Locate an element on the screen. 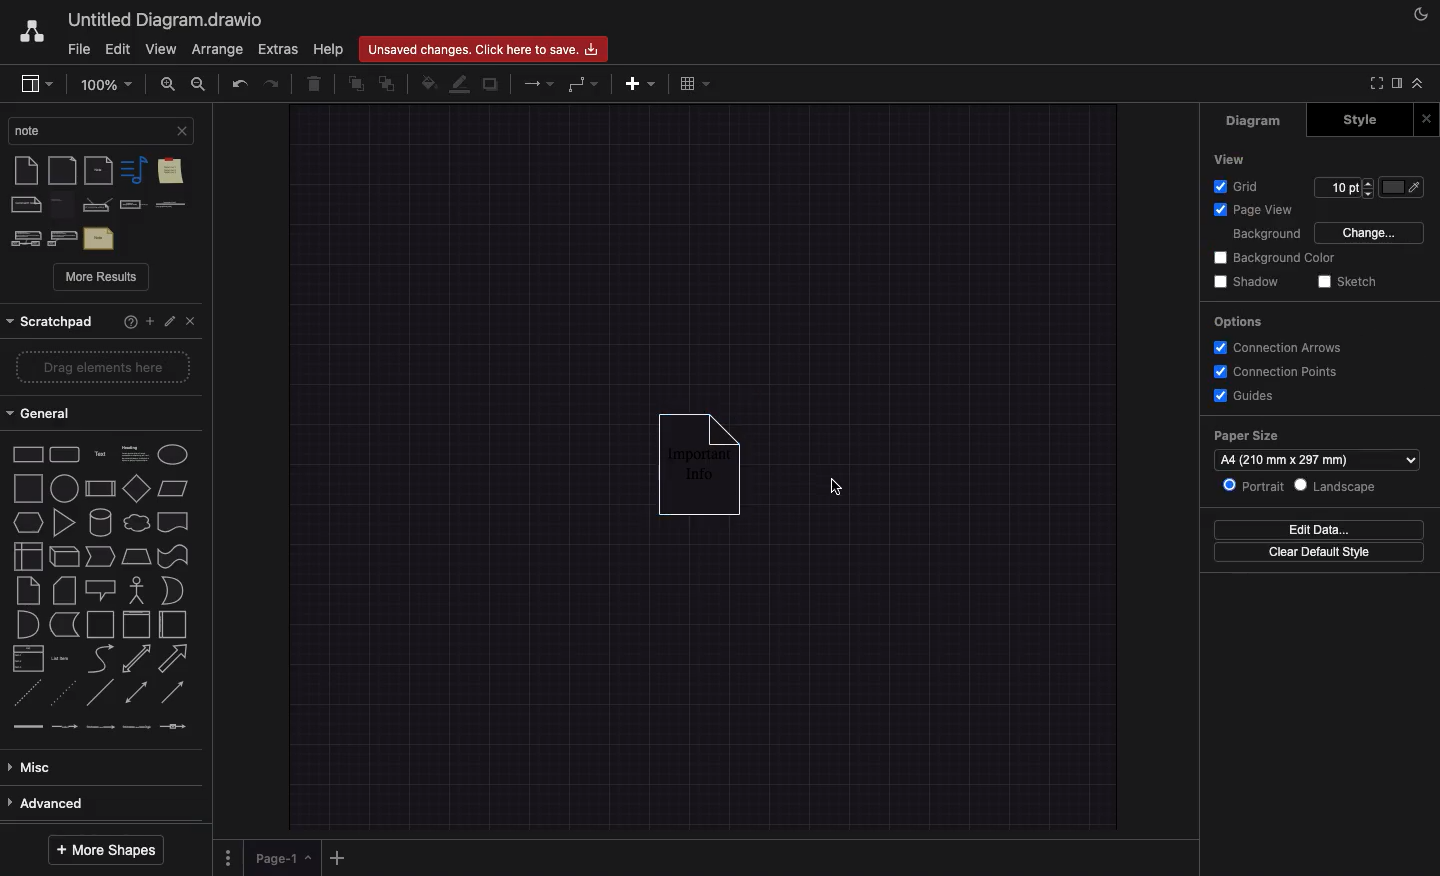  cursor is located at coordinates (836, 486).